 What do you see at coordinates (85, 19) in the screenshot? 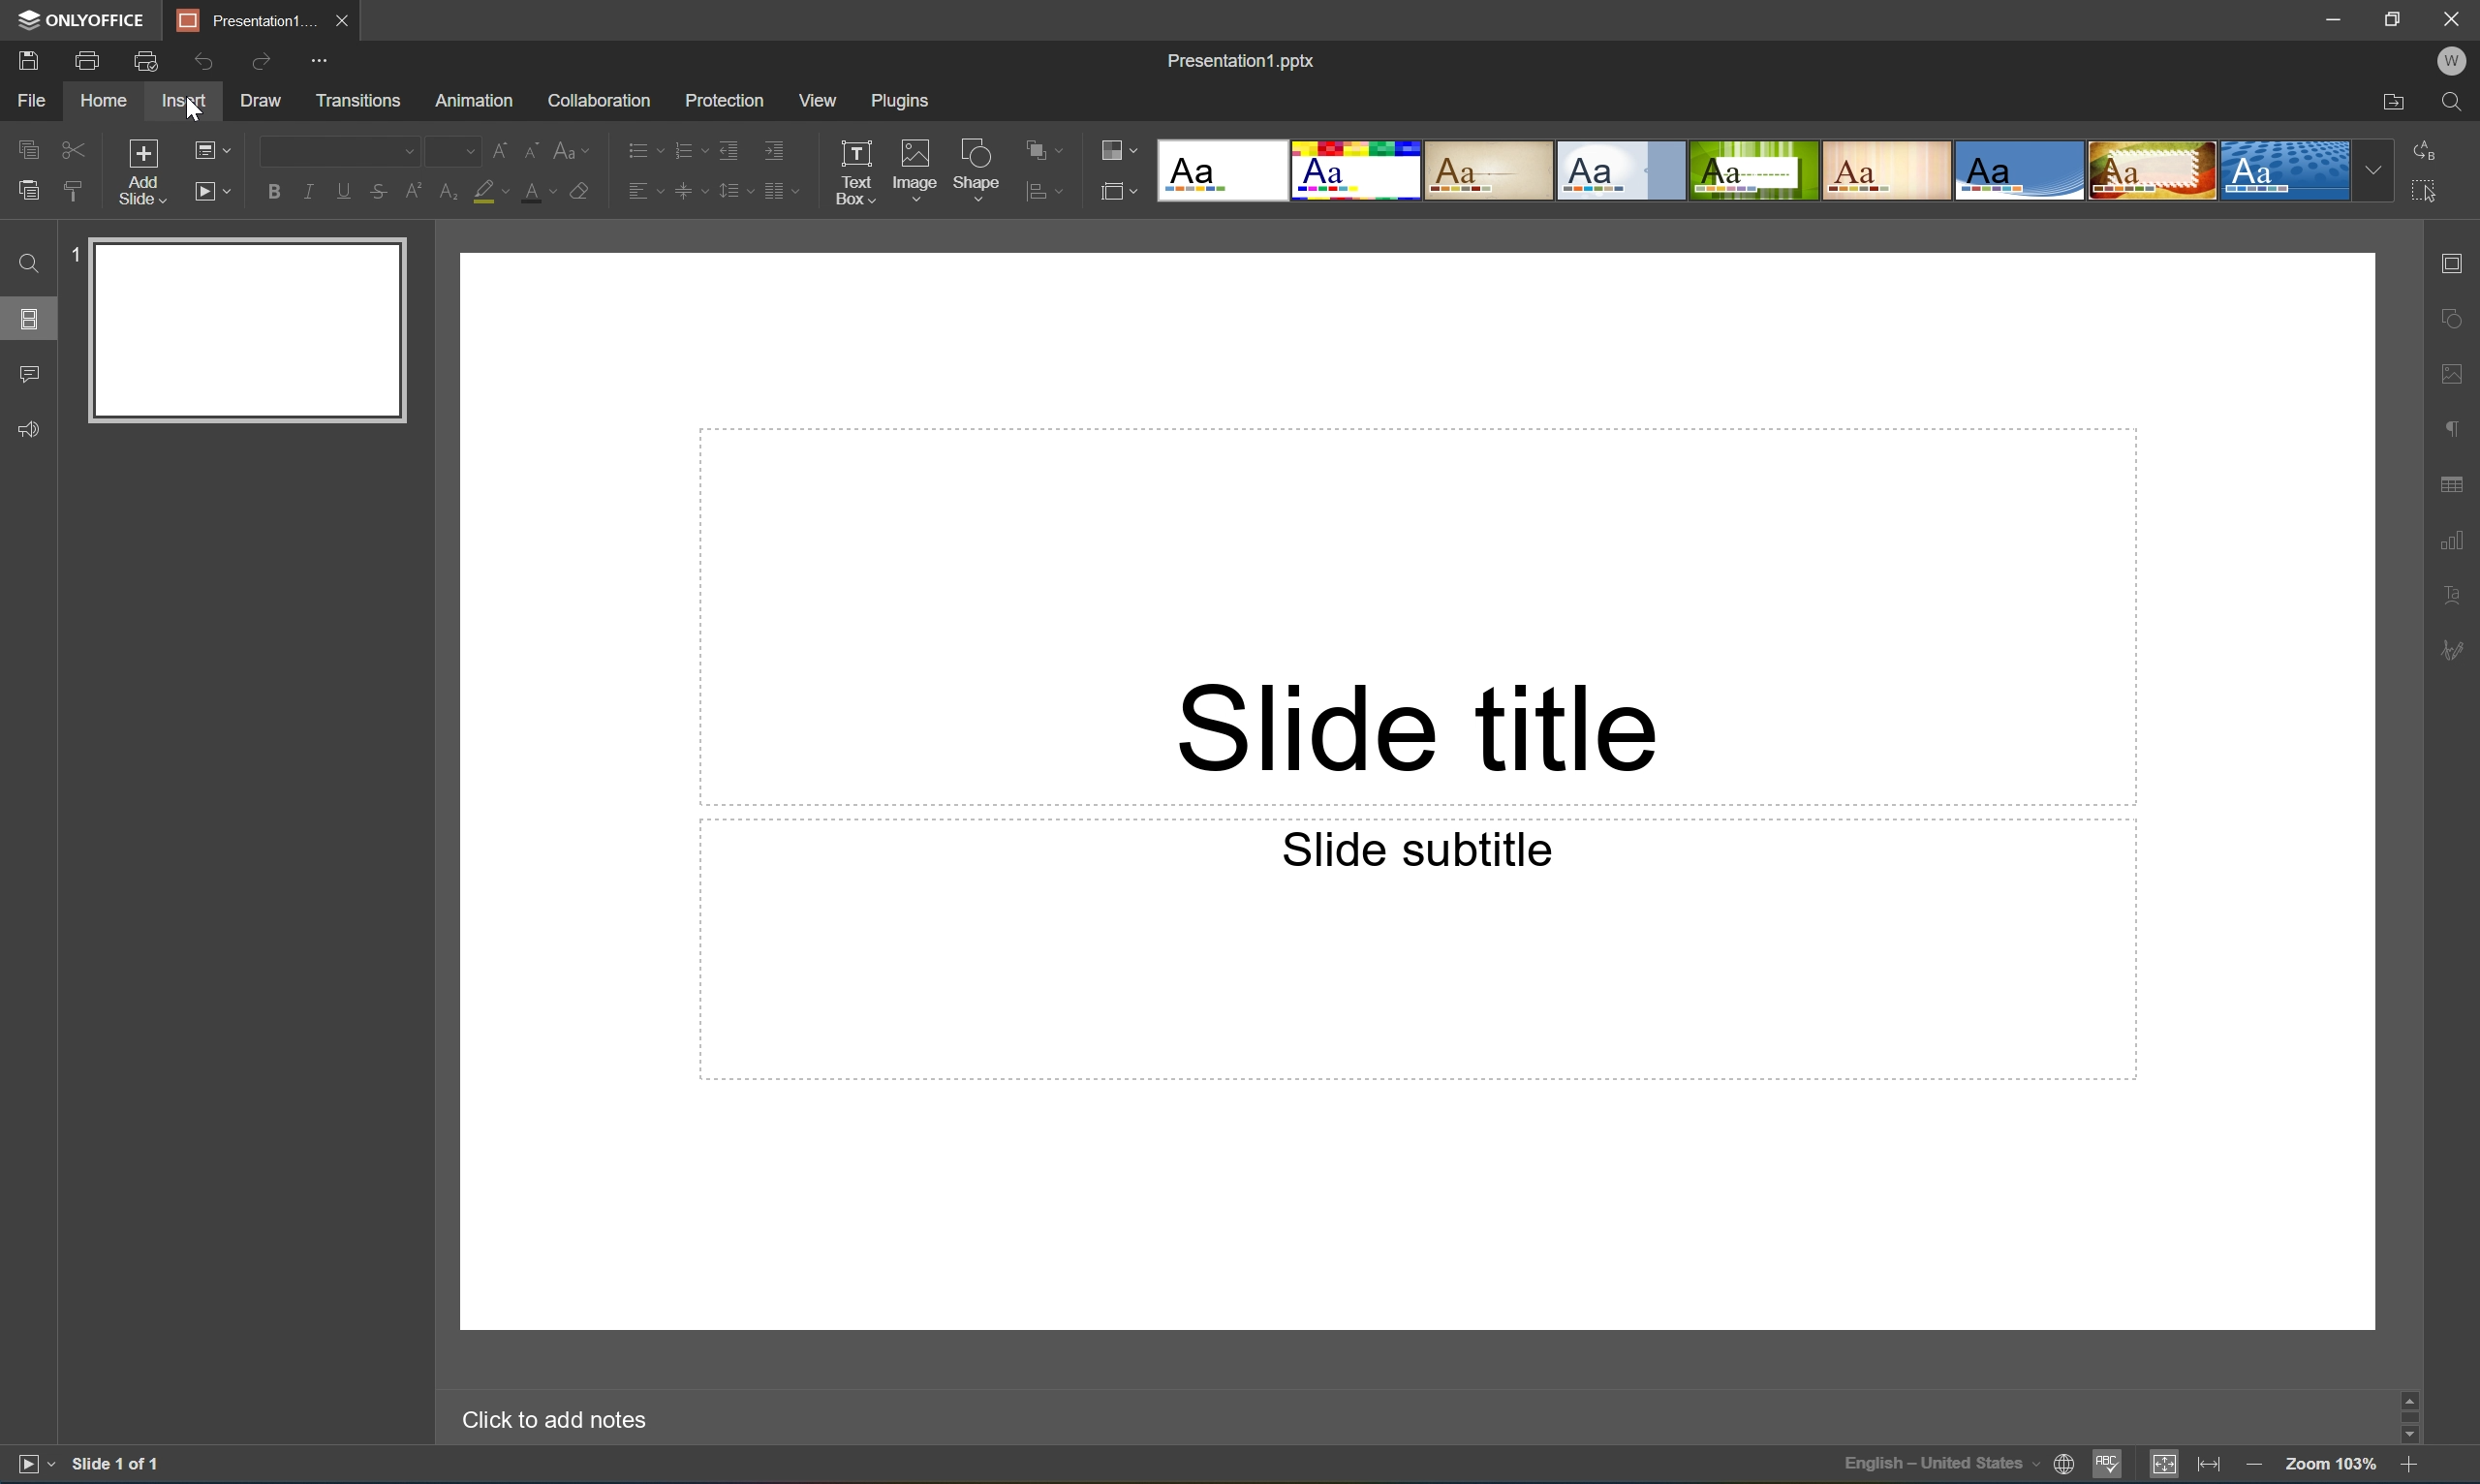
I see `ONLYOFFICE` at bounding box center [85, 19].